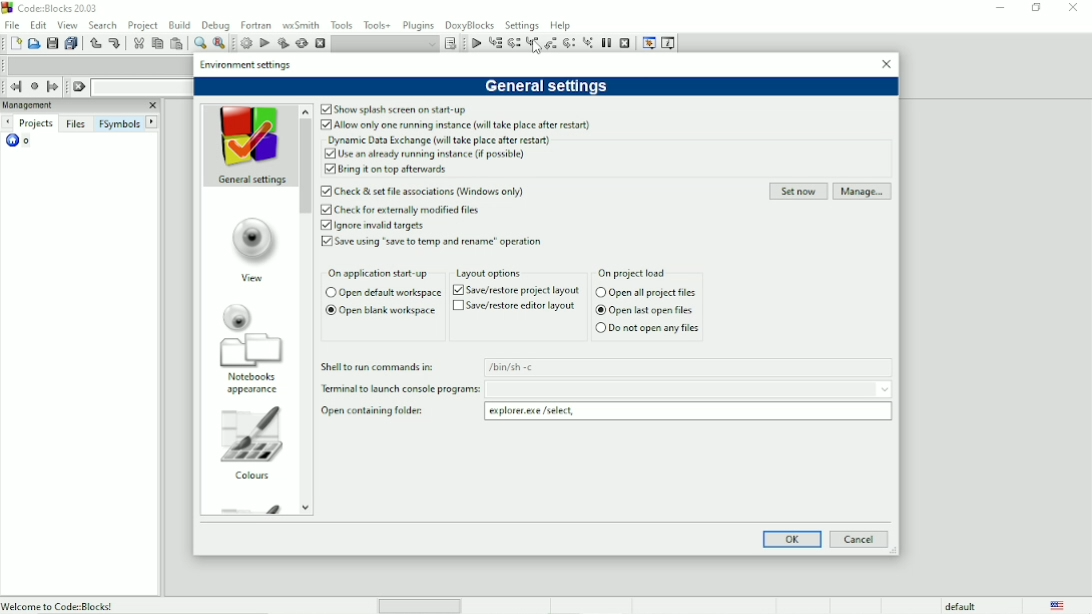 Image resolution: width=1092 pixels, height=614 pixels. What do you see at coordinates (180, 25) in the screenshot?
I see `Build` at bounding box center [180, 25].